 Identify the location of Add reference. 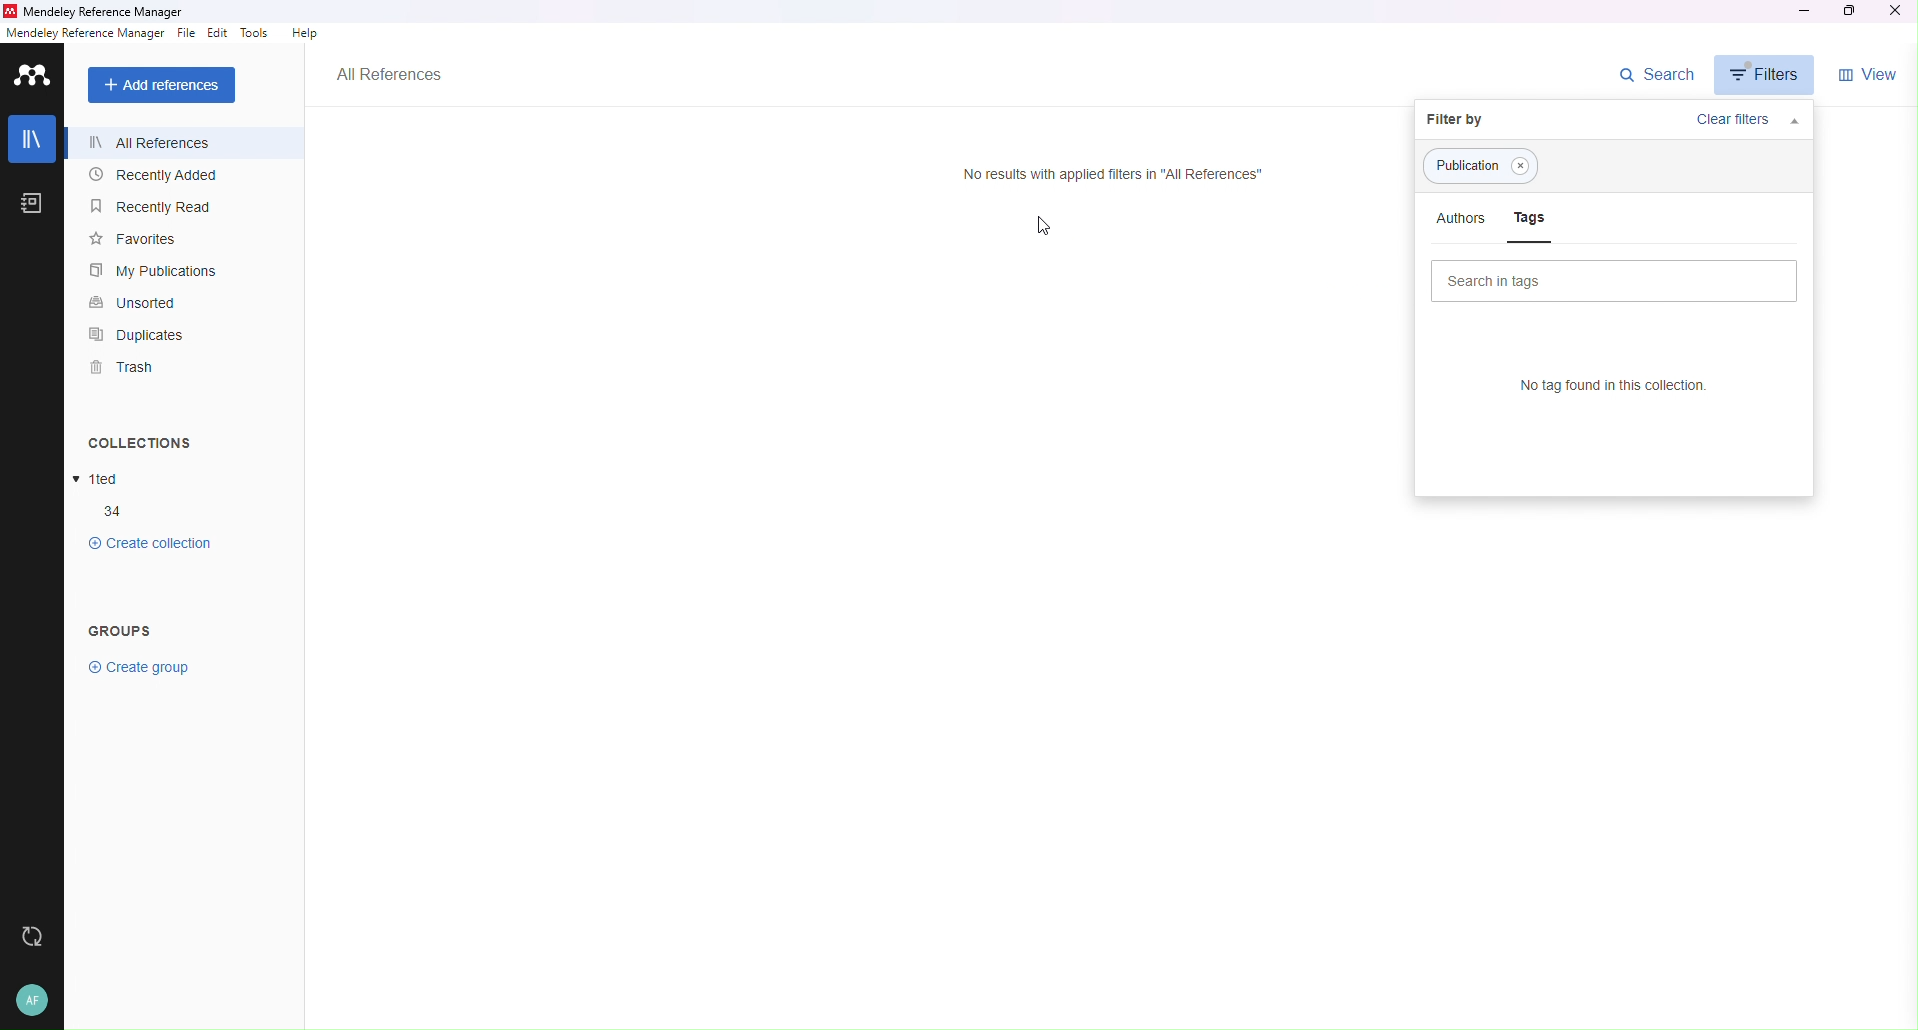
(166, 85).